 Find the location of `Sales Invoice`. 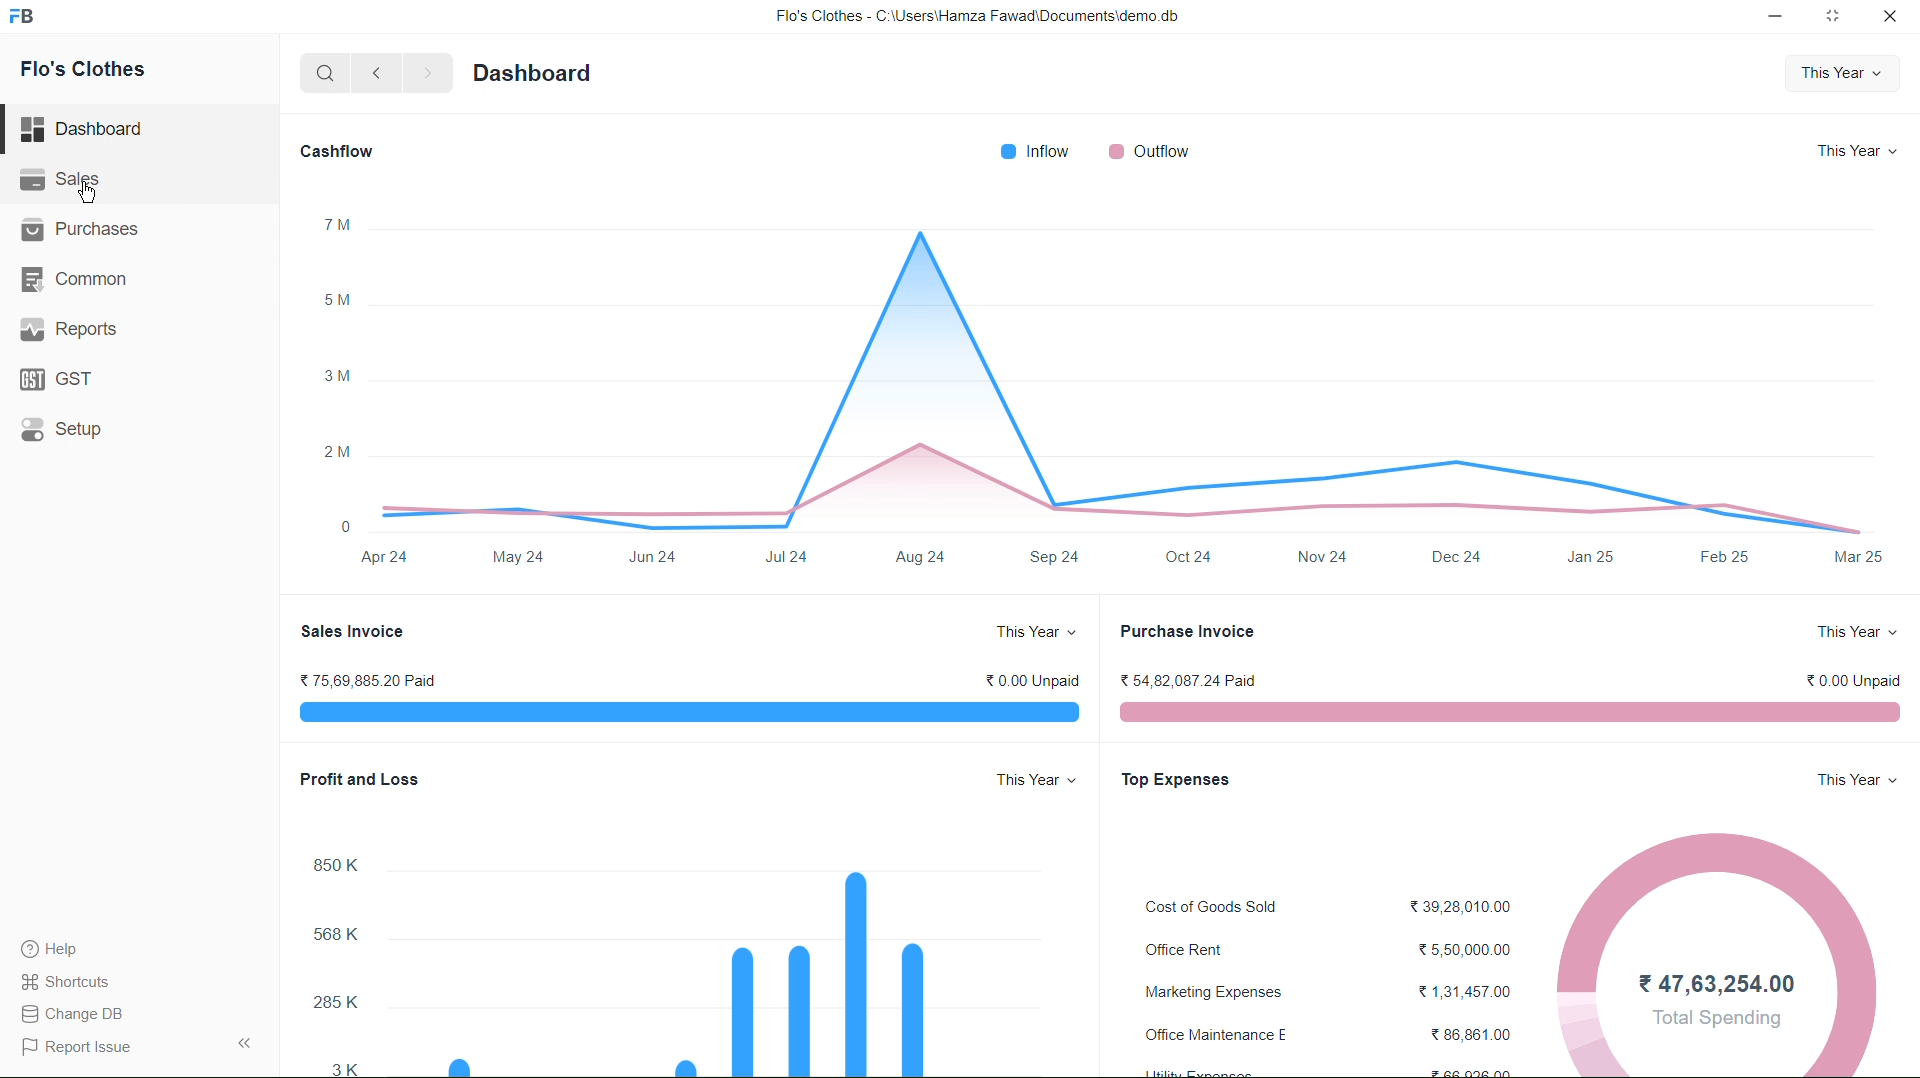

Sales Invoice is located at coordinates (353, 631).